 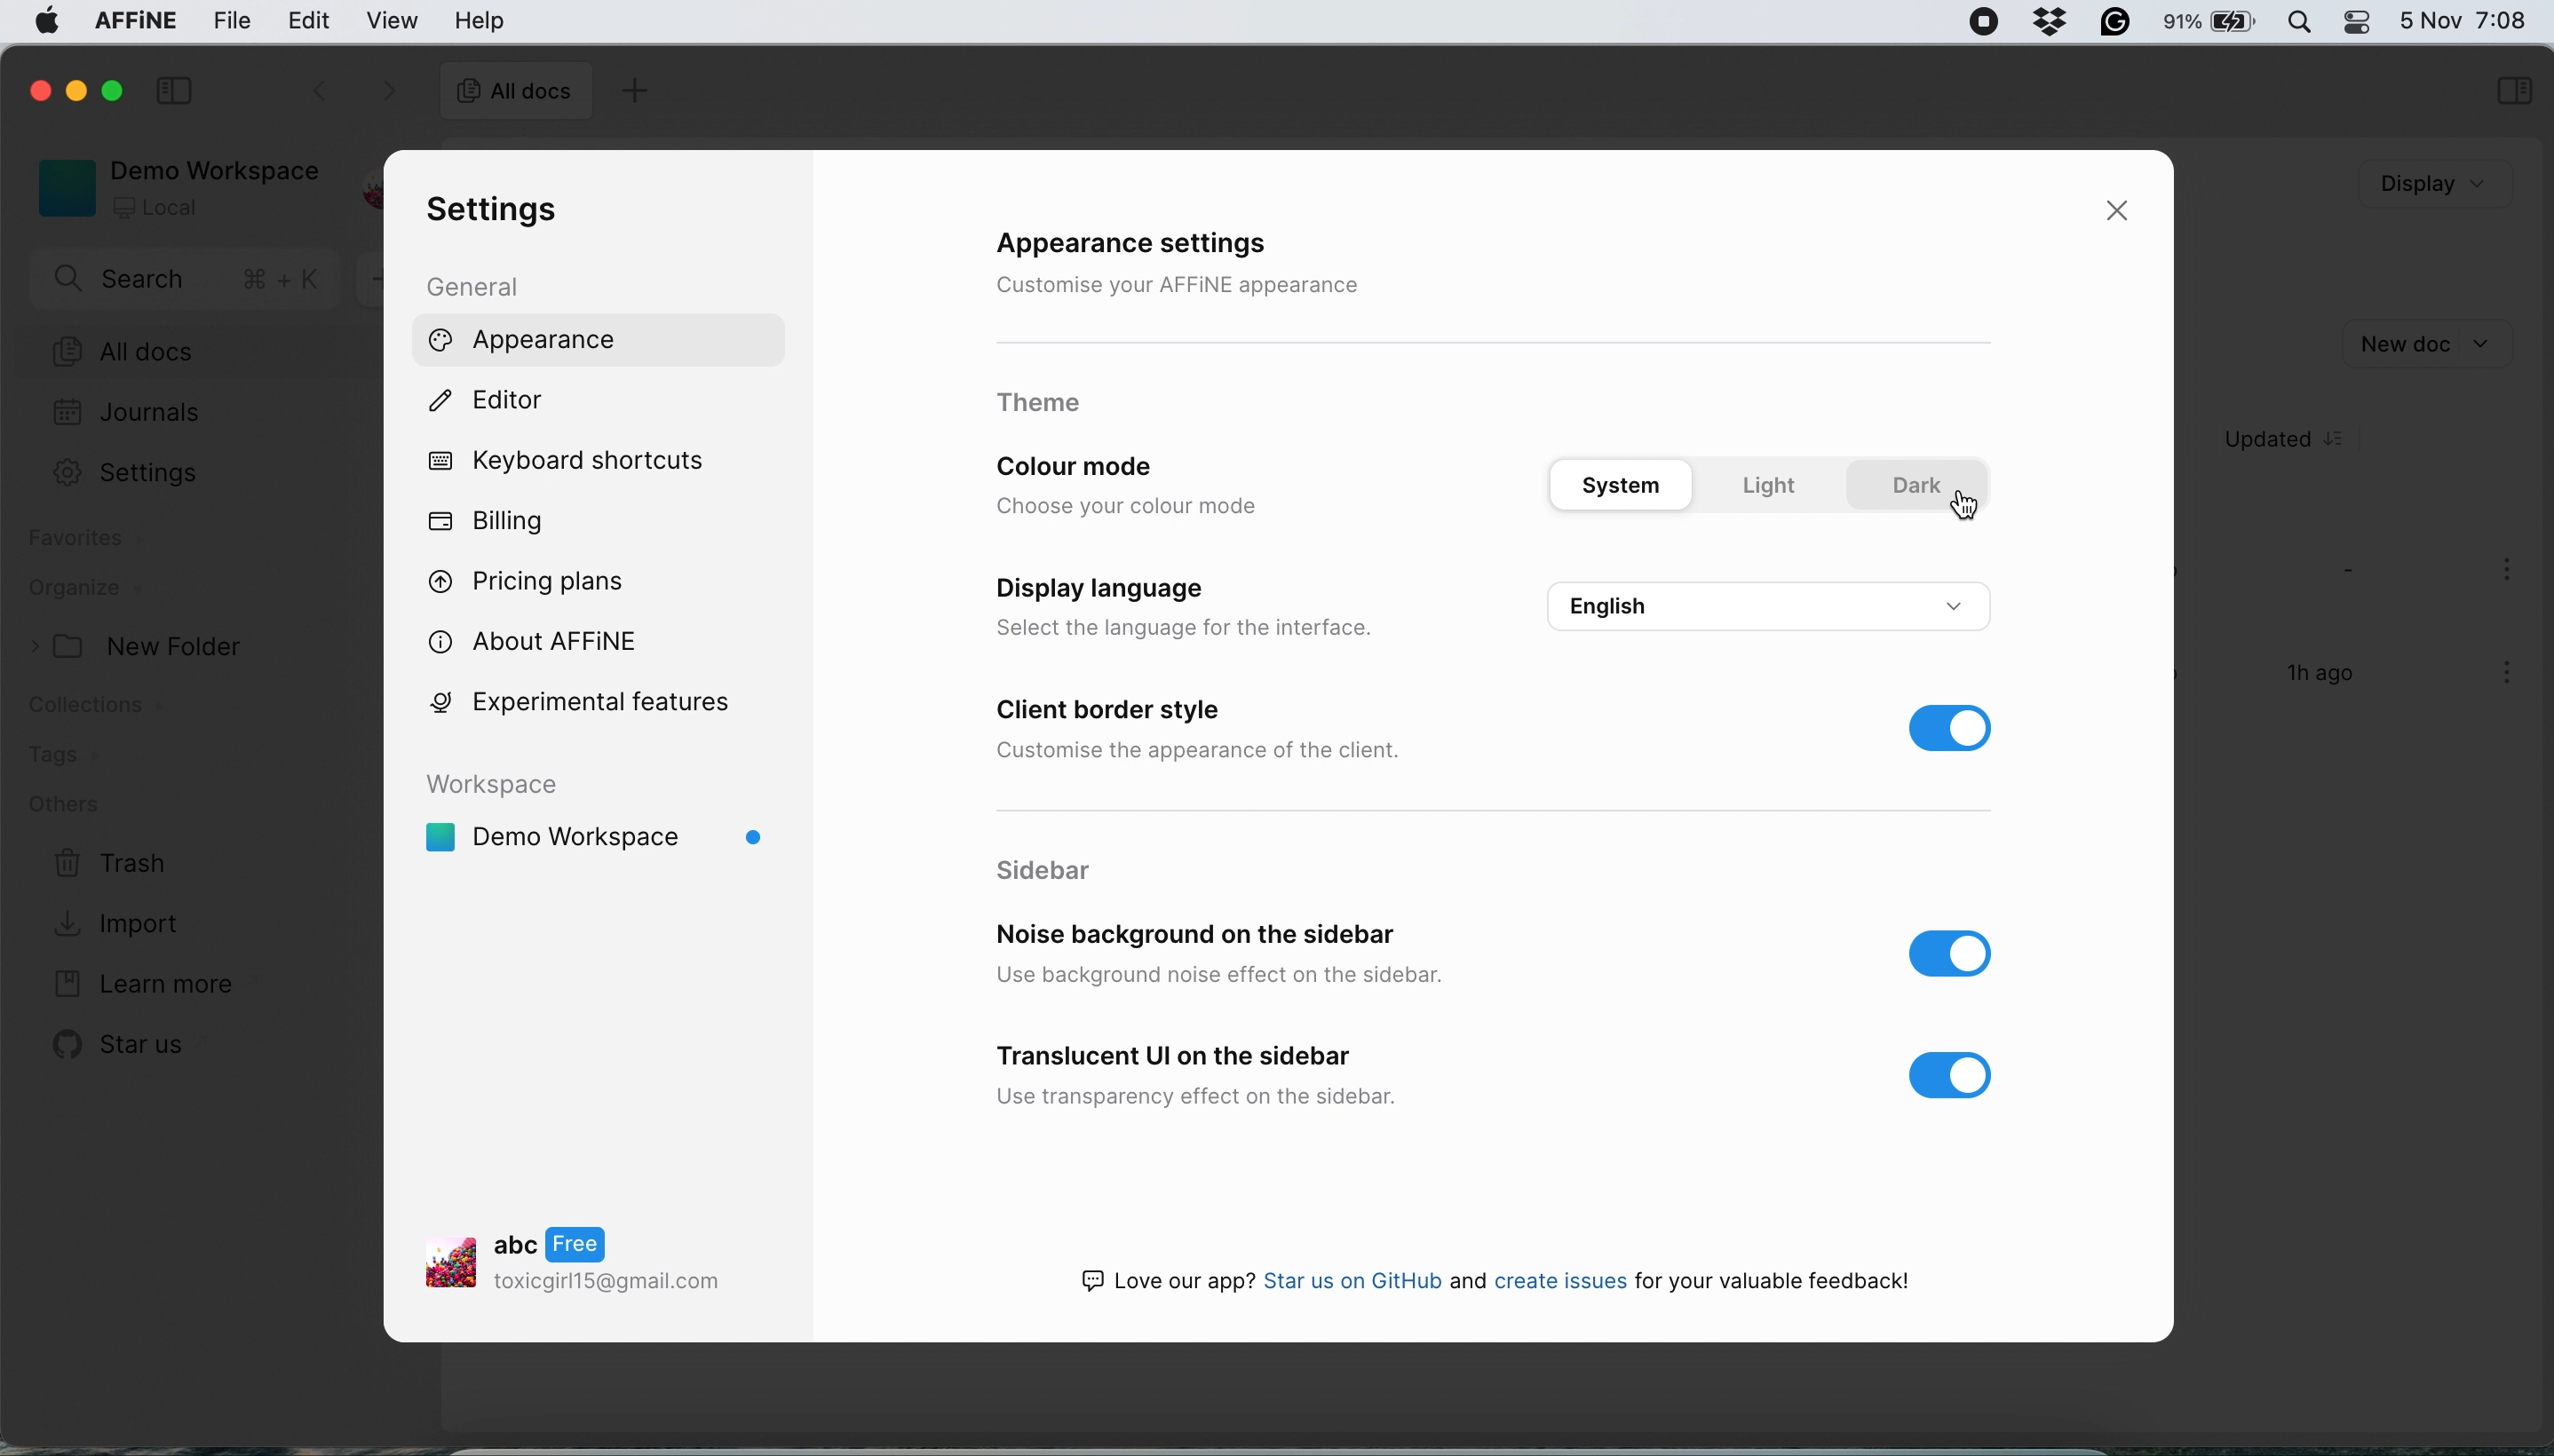 I want to click on minimise, so click(x=71, y=90).